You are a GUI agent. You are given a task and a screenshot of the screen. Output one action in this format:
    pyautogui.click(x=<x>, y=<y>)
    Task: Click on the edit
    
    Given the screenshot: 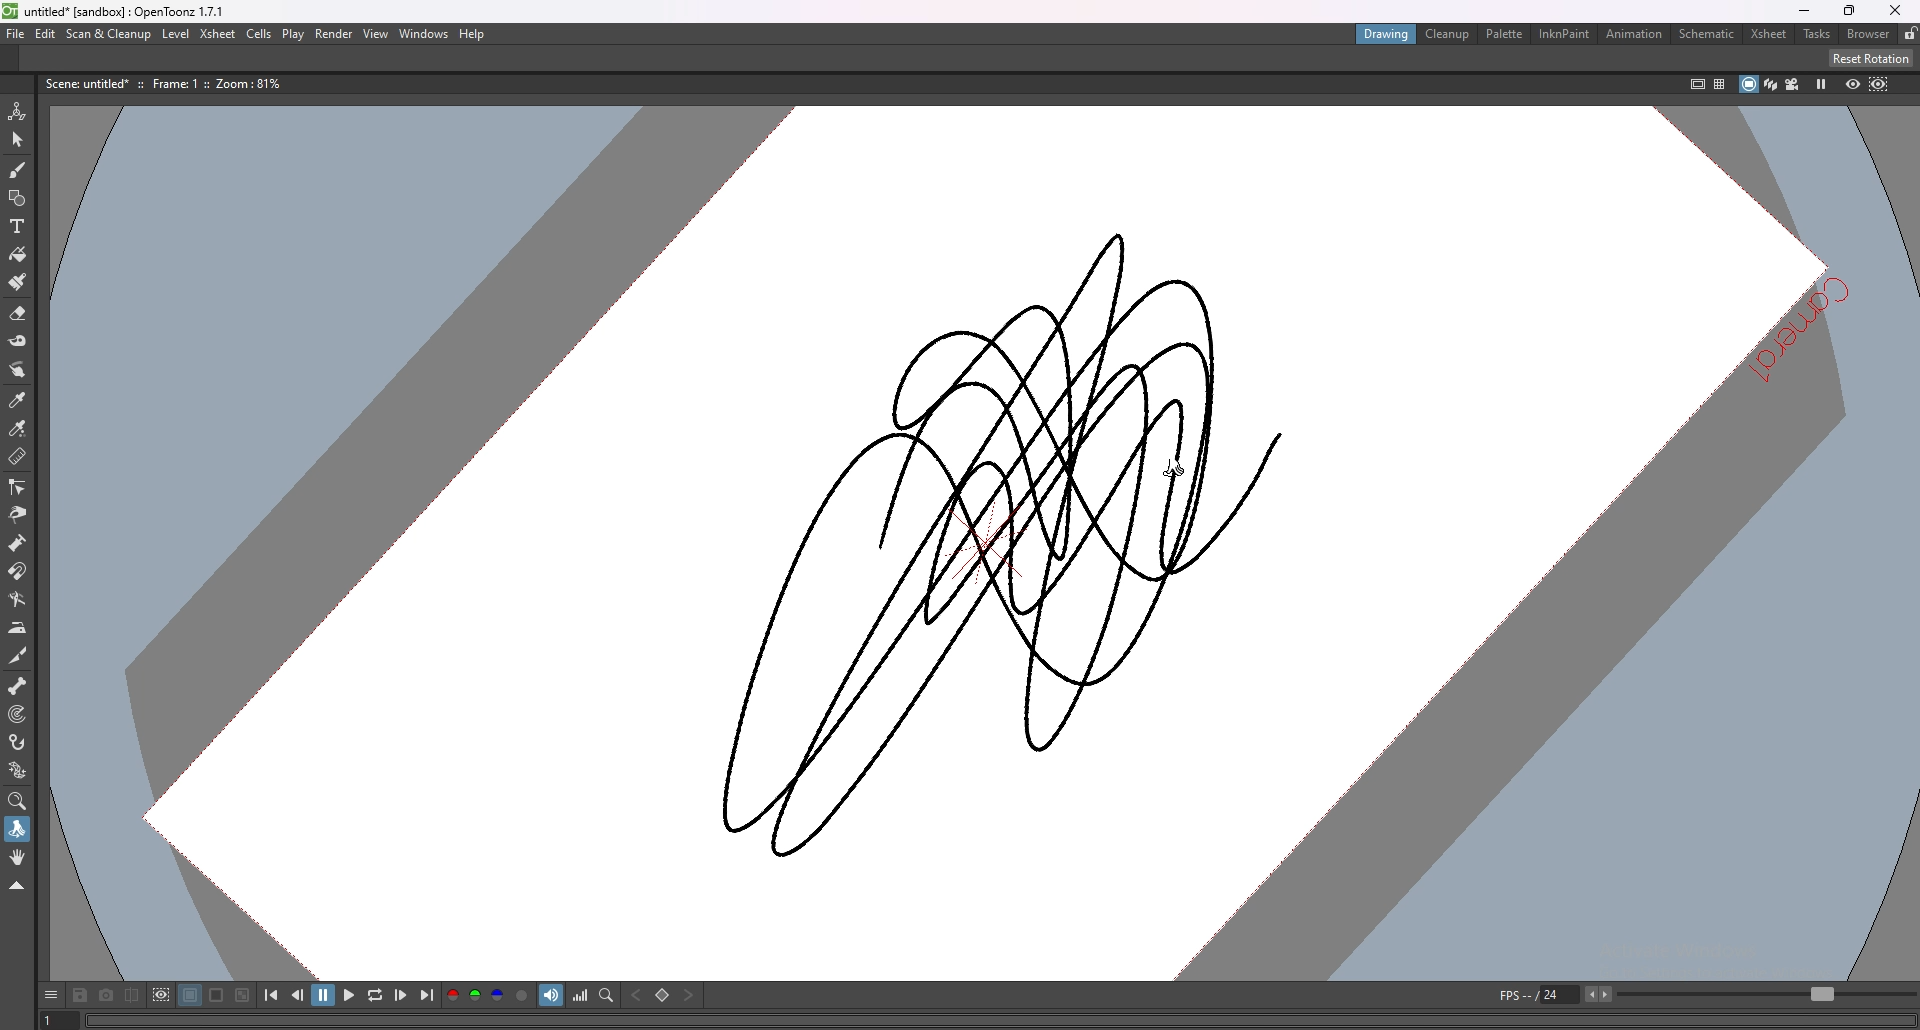 What is the action you would take?
    pyautogui.click(x=44, y=35)
    